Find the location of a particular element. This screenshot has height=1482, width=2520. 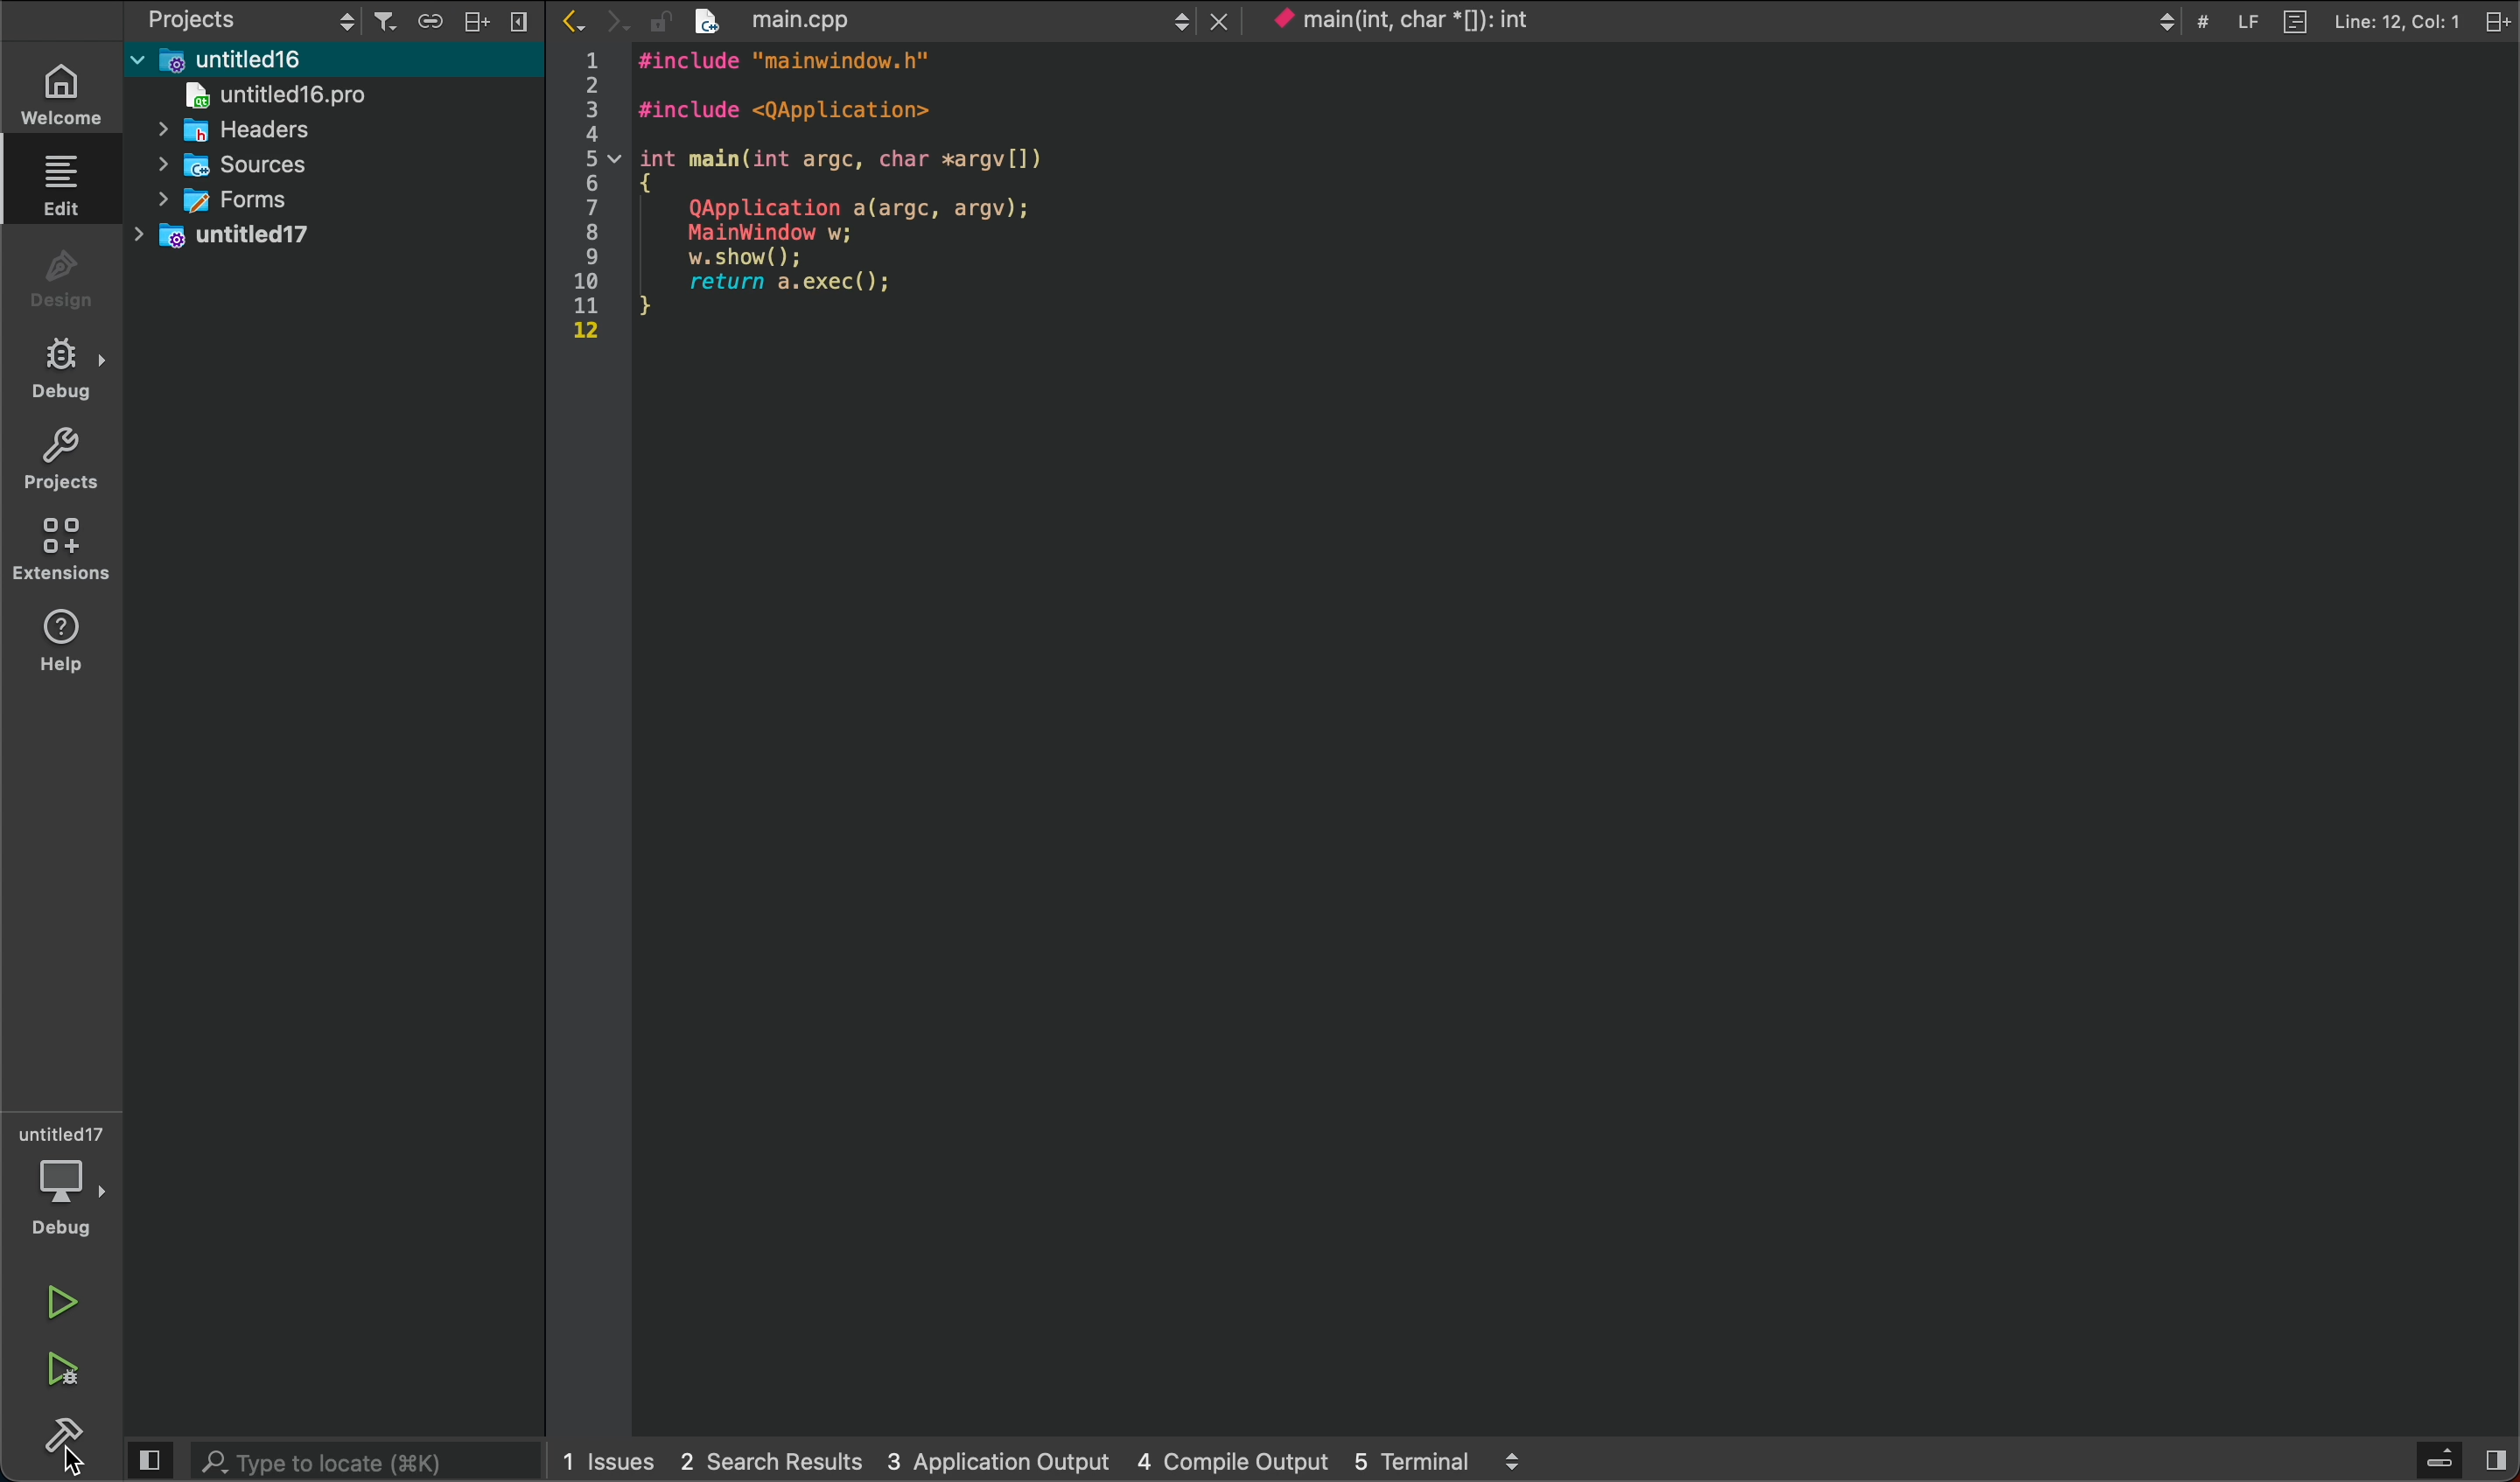

Terminal is located at coordinates (1412, 1461).